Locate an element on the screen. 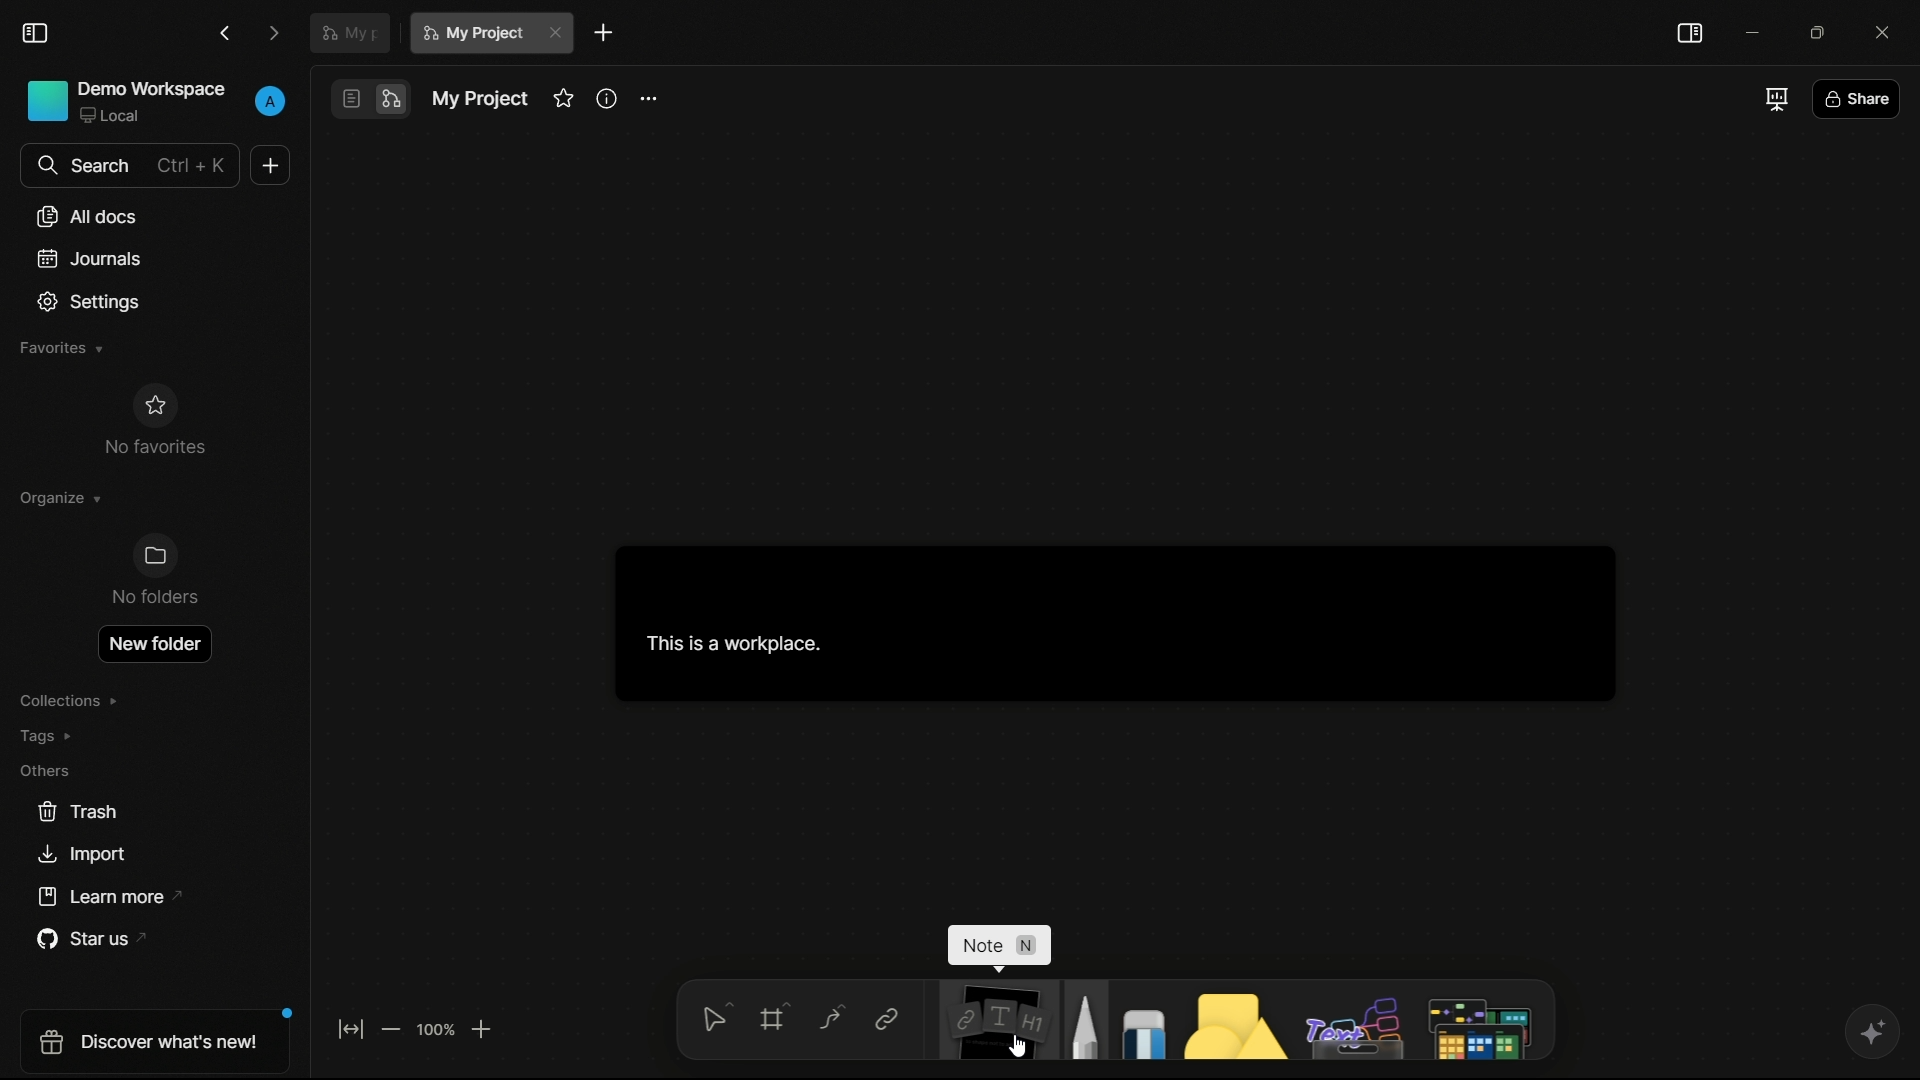 This screenshot has width=1920, height=1080. others is located at coordinates (51, 770).